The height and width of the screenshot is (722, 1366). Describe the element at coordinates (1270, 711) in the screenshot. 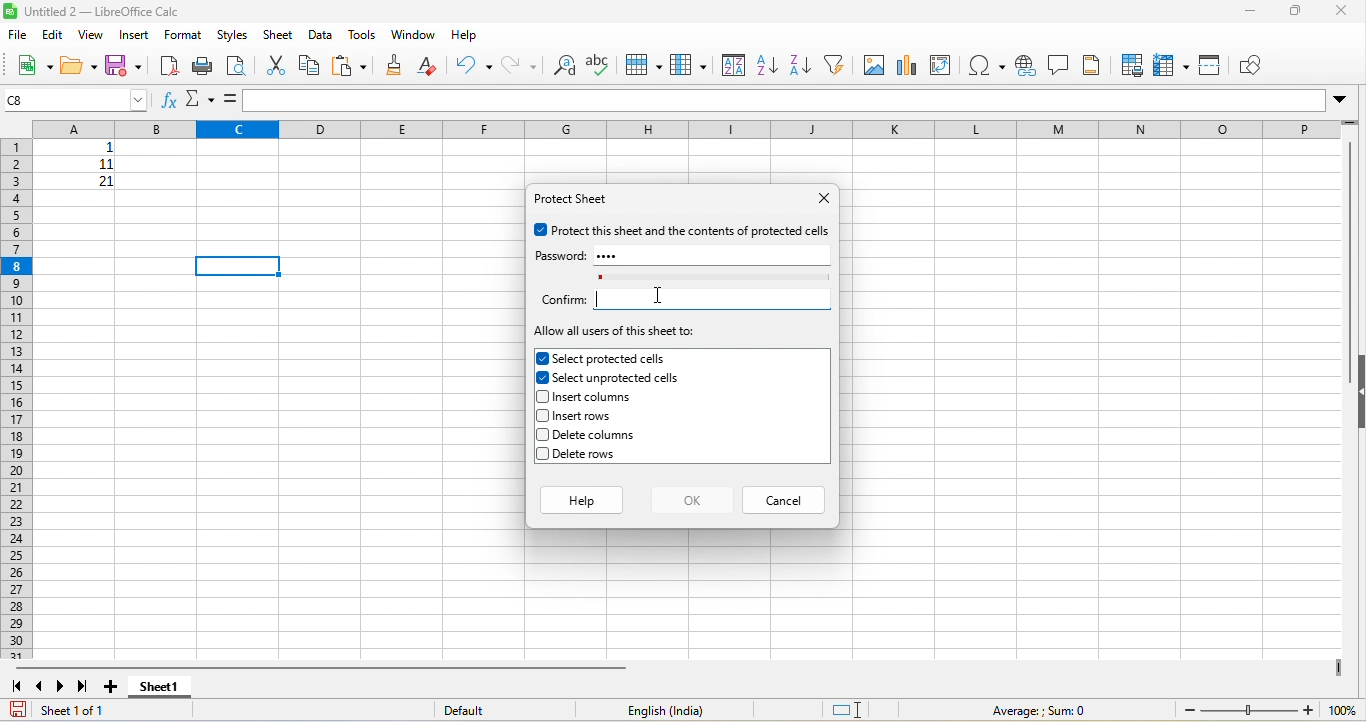

I see `zoom` at that location.